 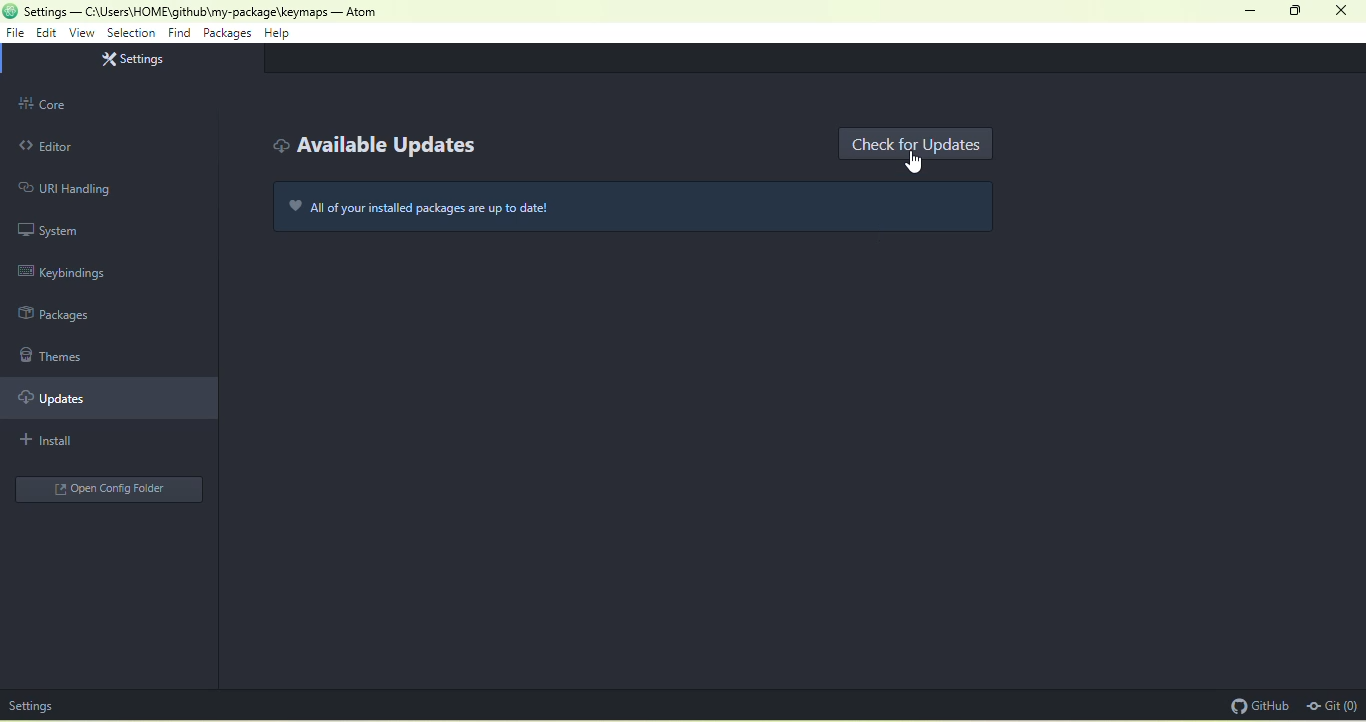 What do you see at coordinates (78, 442) in the screenshot?
I see `install` at bounding box center [78, 442].